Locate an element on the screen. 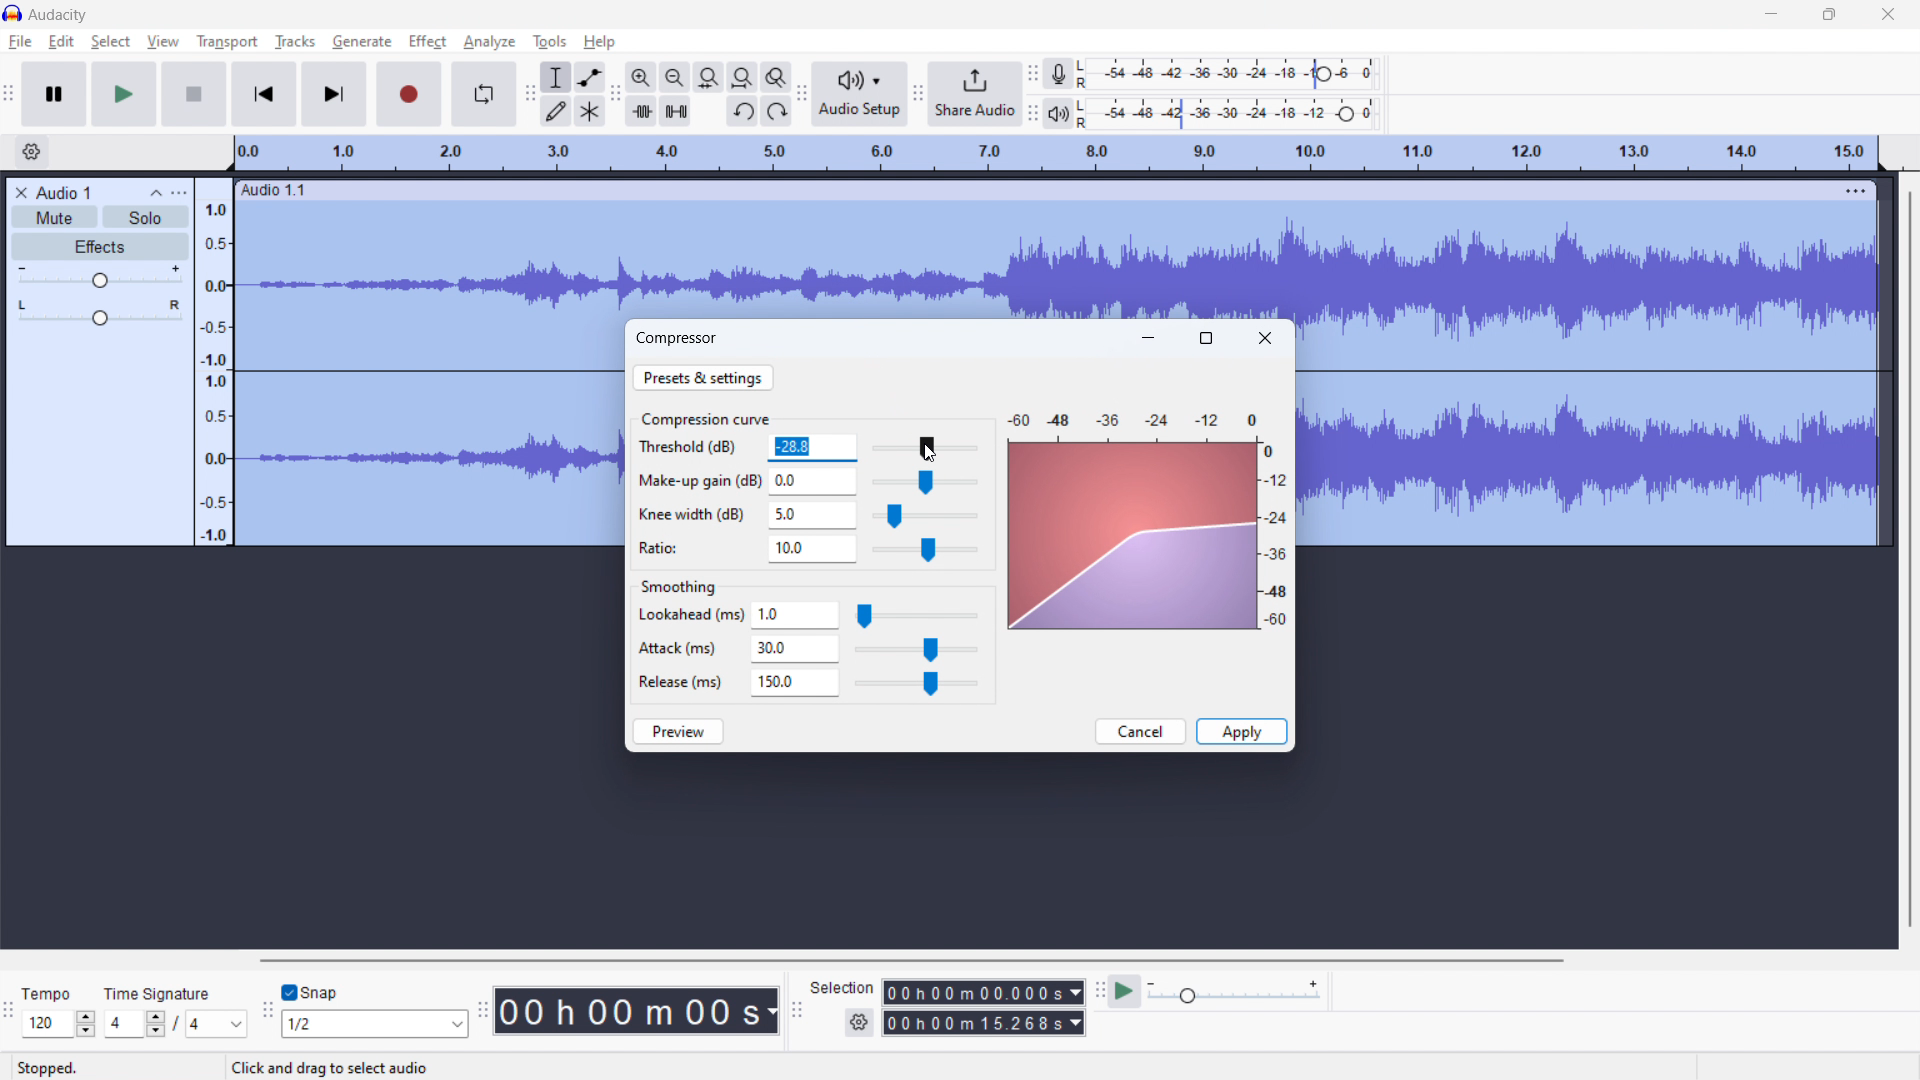 This screenshot has width=1920, height=1080. record is located at coordinates (410, 94).